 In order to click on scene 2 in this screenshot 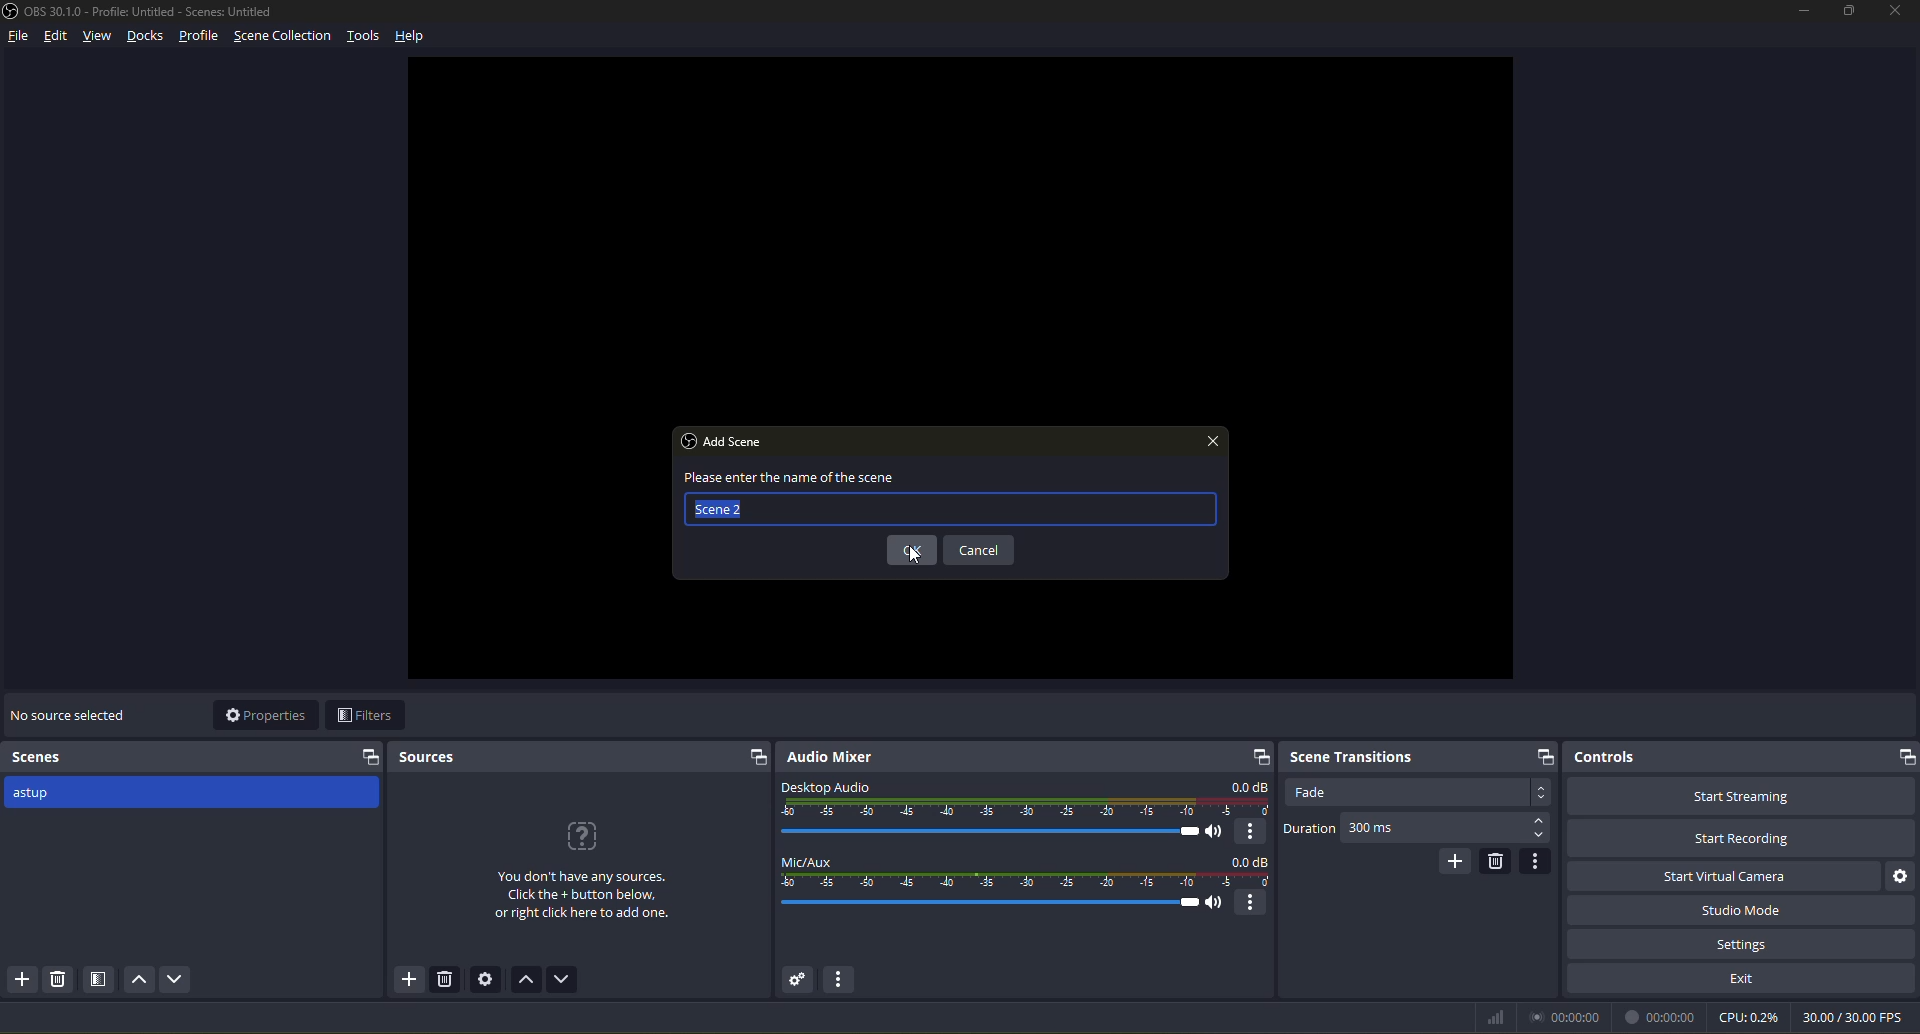, I will do `click(718, 509)`.